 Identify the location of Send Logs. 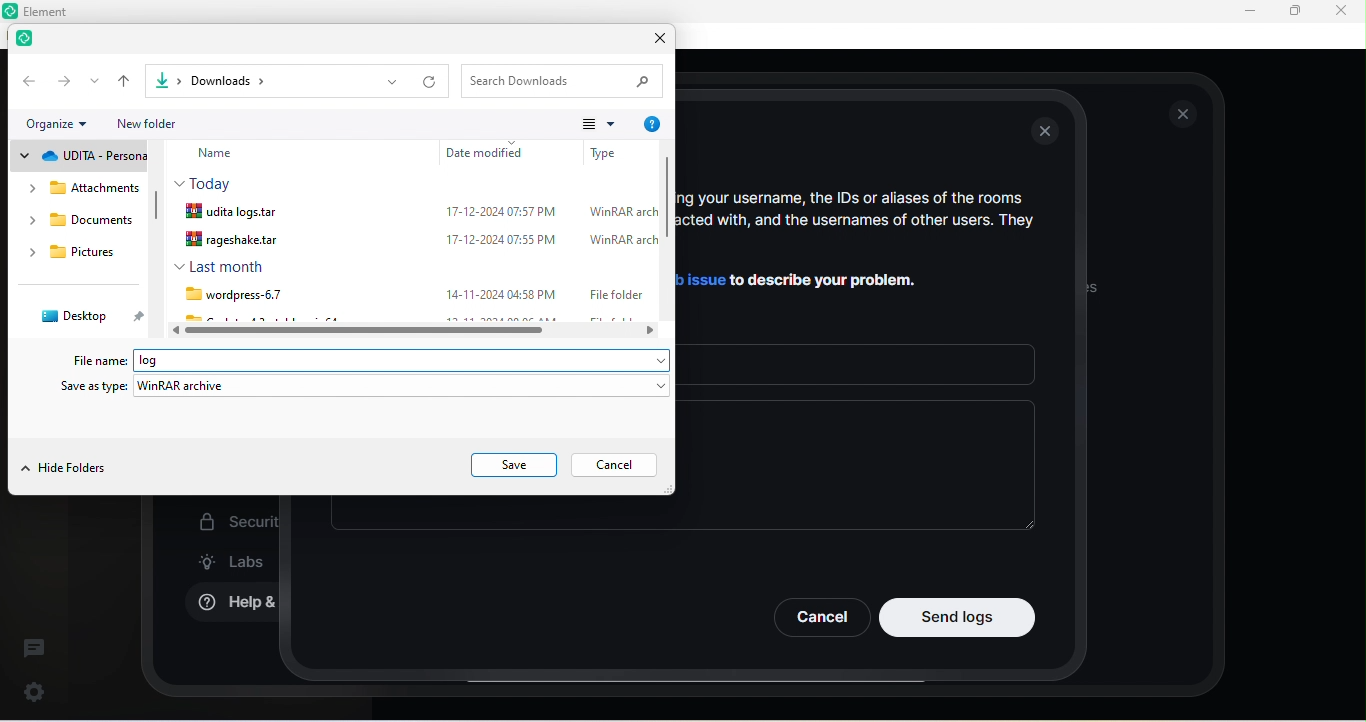
(958, 617).